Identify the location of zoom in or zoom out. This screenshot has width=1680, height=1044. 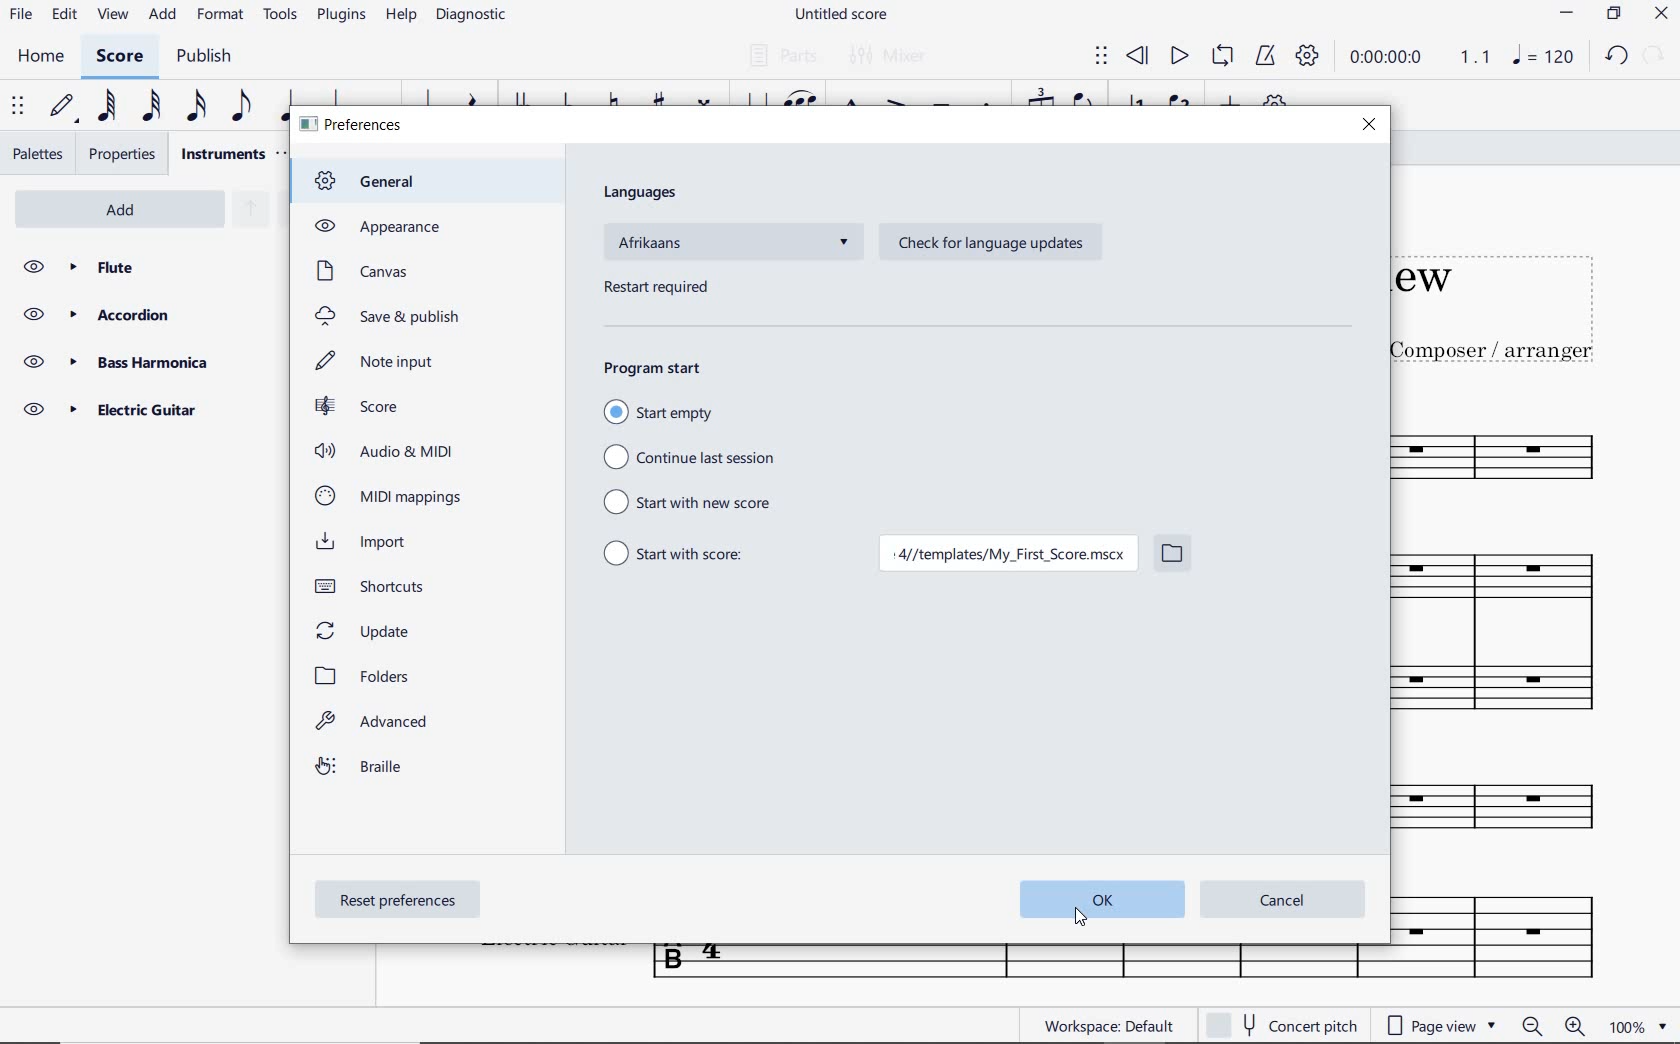
(1550, 1025).